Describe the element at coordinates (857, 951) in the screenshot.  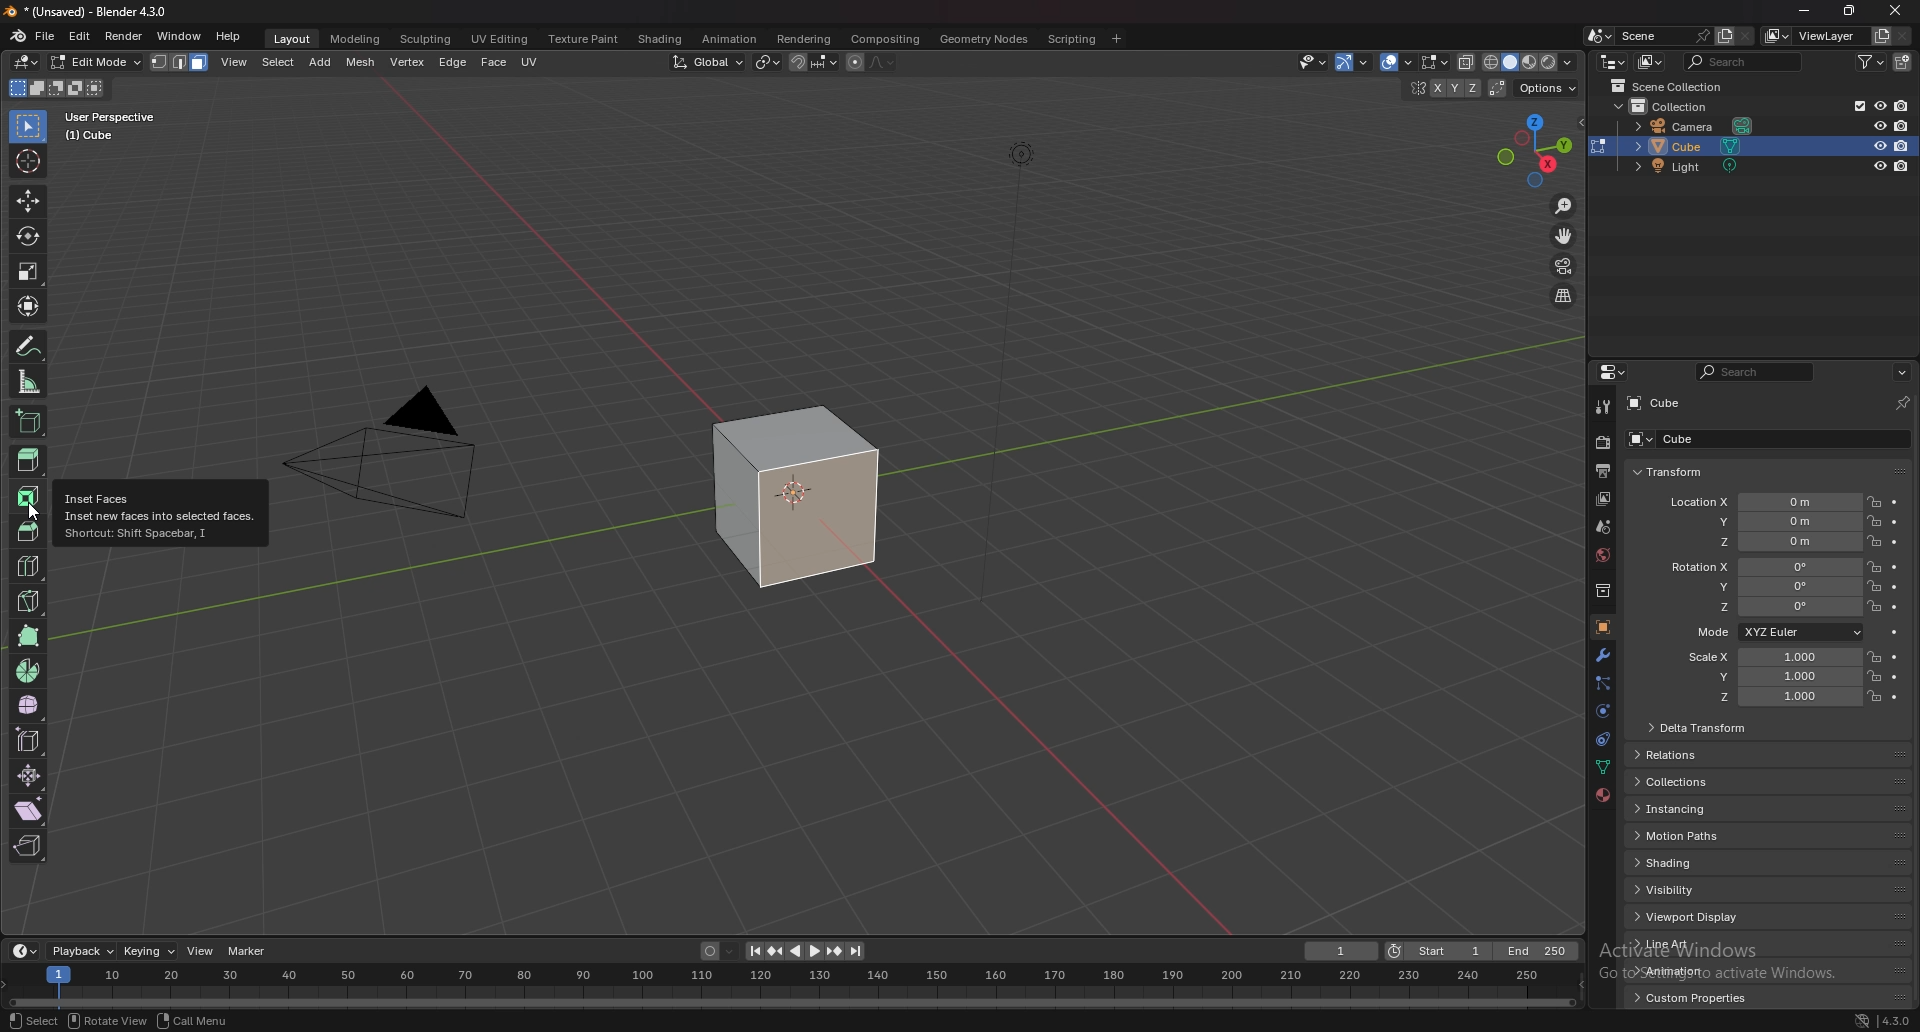
I see `jump to endpoint` at that location.